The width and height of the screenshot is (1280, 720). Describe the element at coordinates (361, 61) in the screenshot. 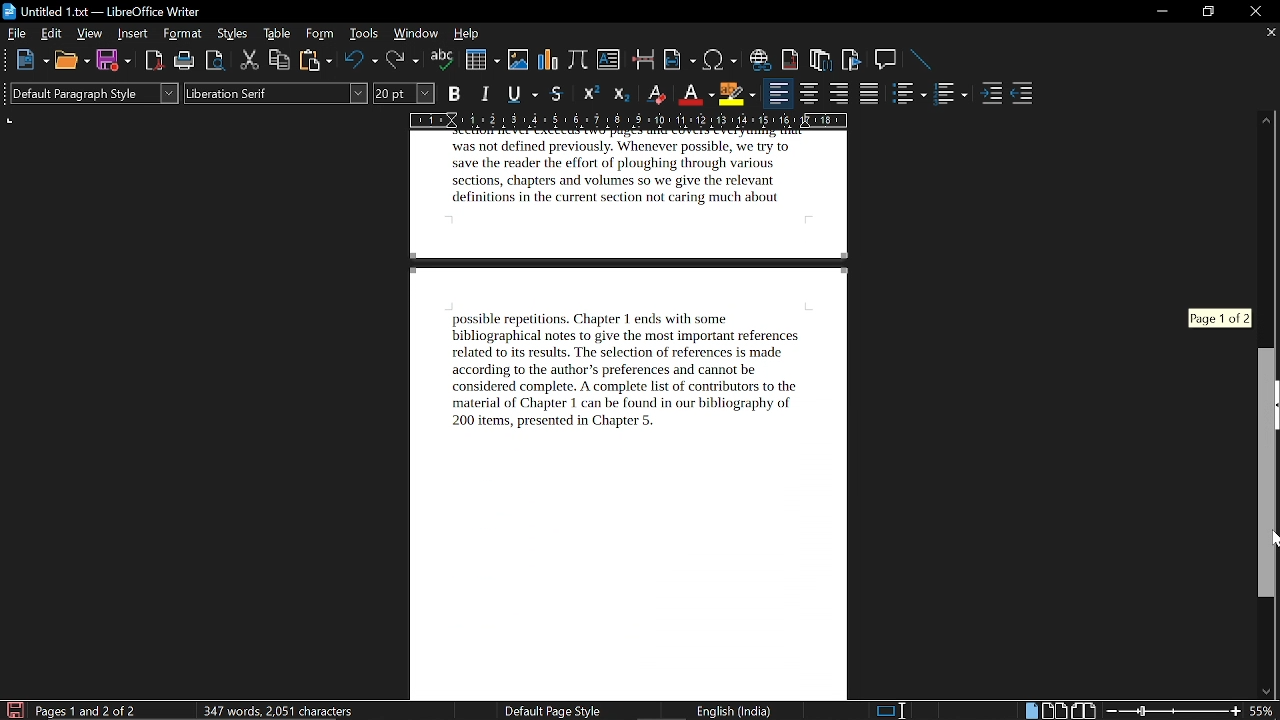

I see `undo` at that location.